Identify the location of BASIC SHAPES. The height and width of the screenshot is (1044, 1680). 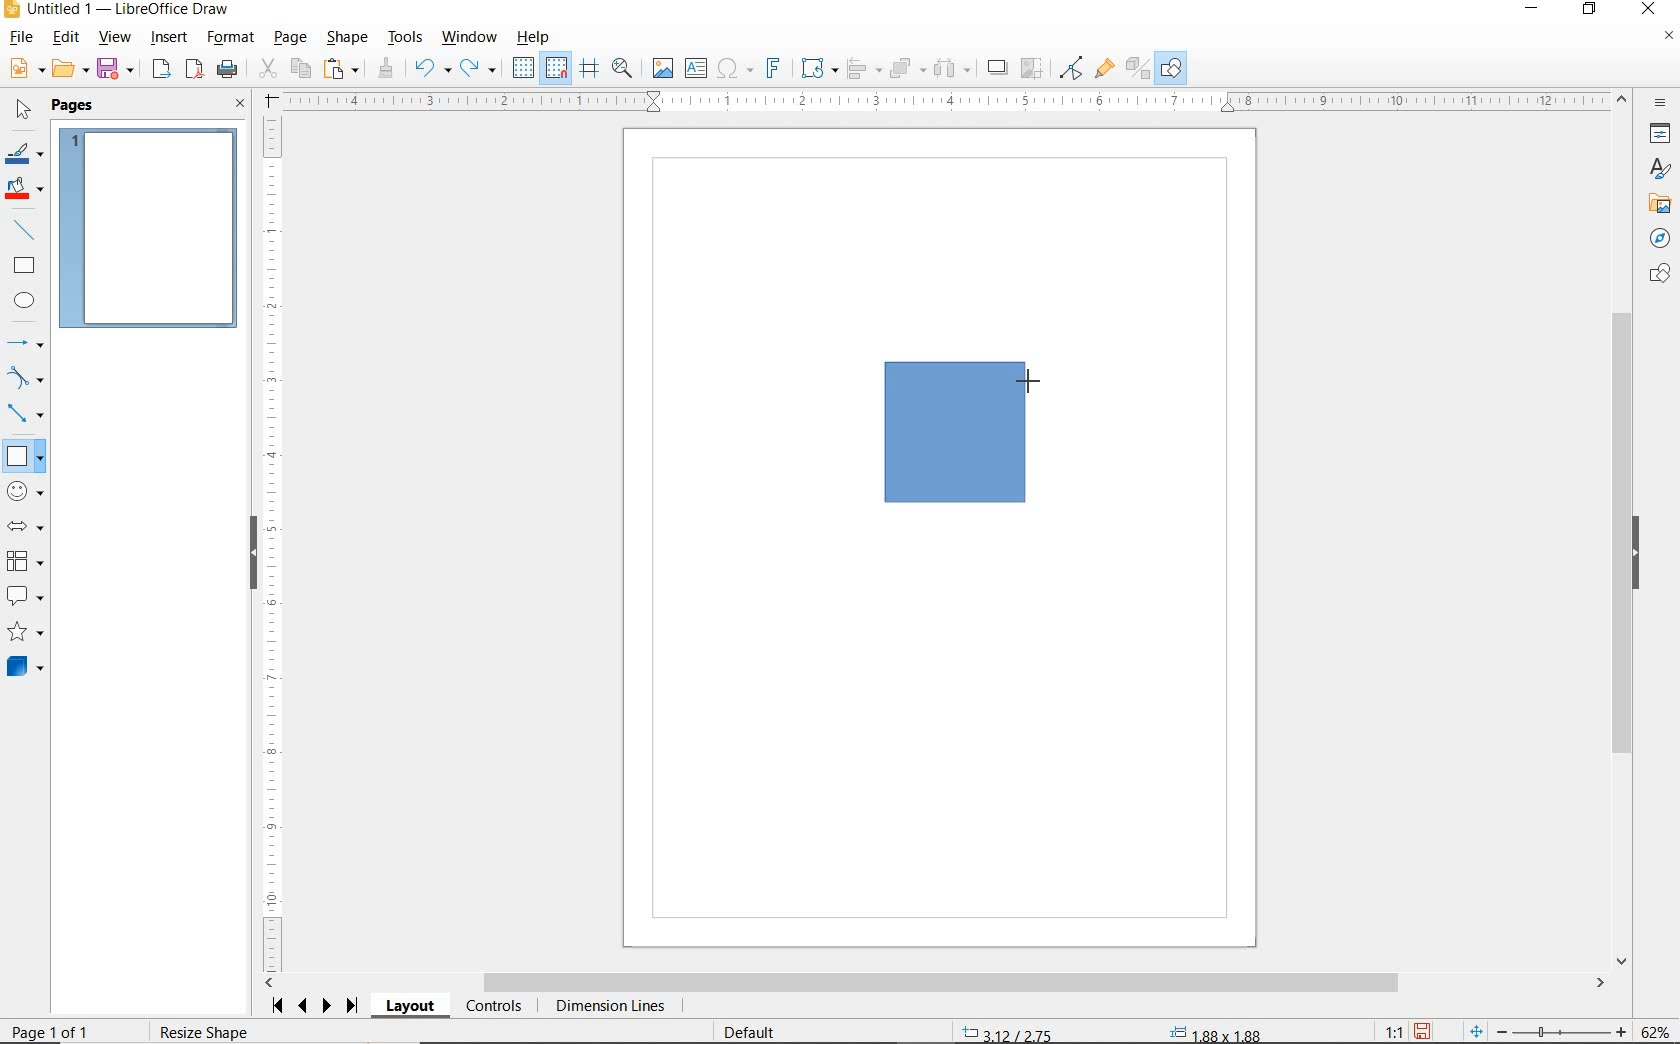
(24, 455).